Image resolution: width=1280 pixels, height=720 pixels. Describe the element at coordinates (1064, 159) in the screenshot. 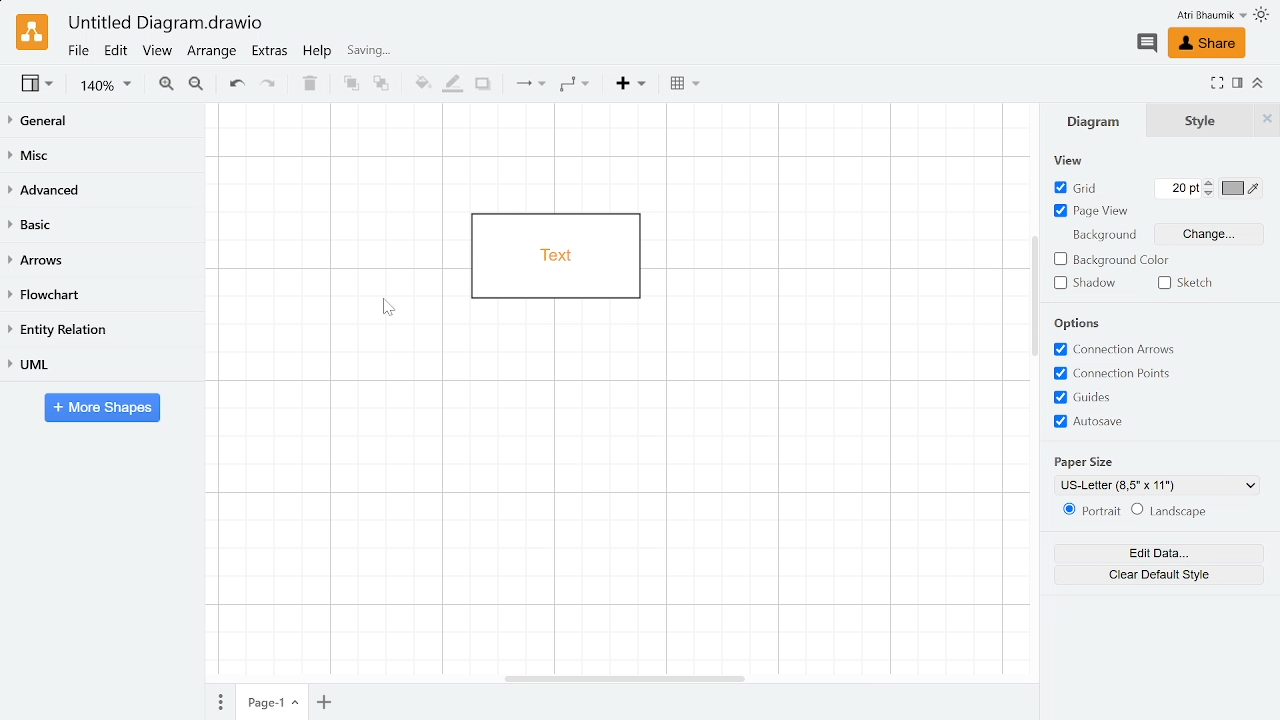

I see `view` at that location.